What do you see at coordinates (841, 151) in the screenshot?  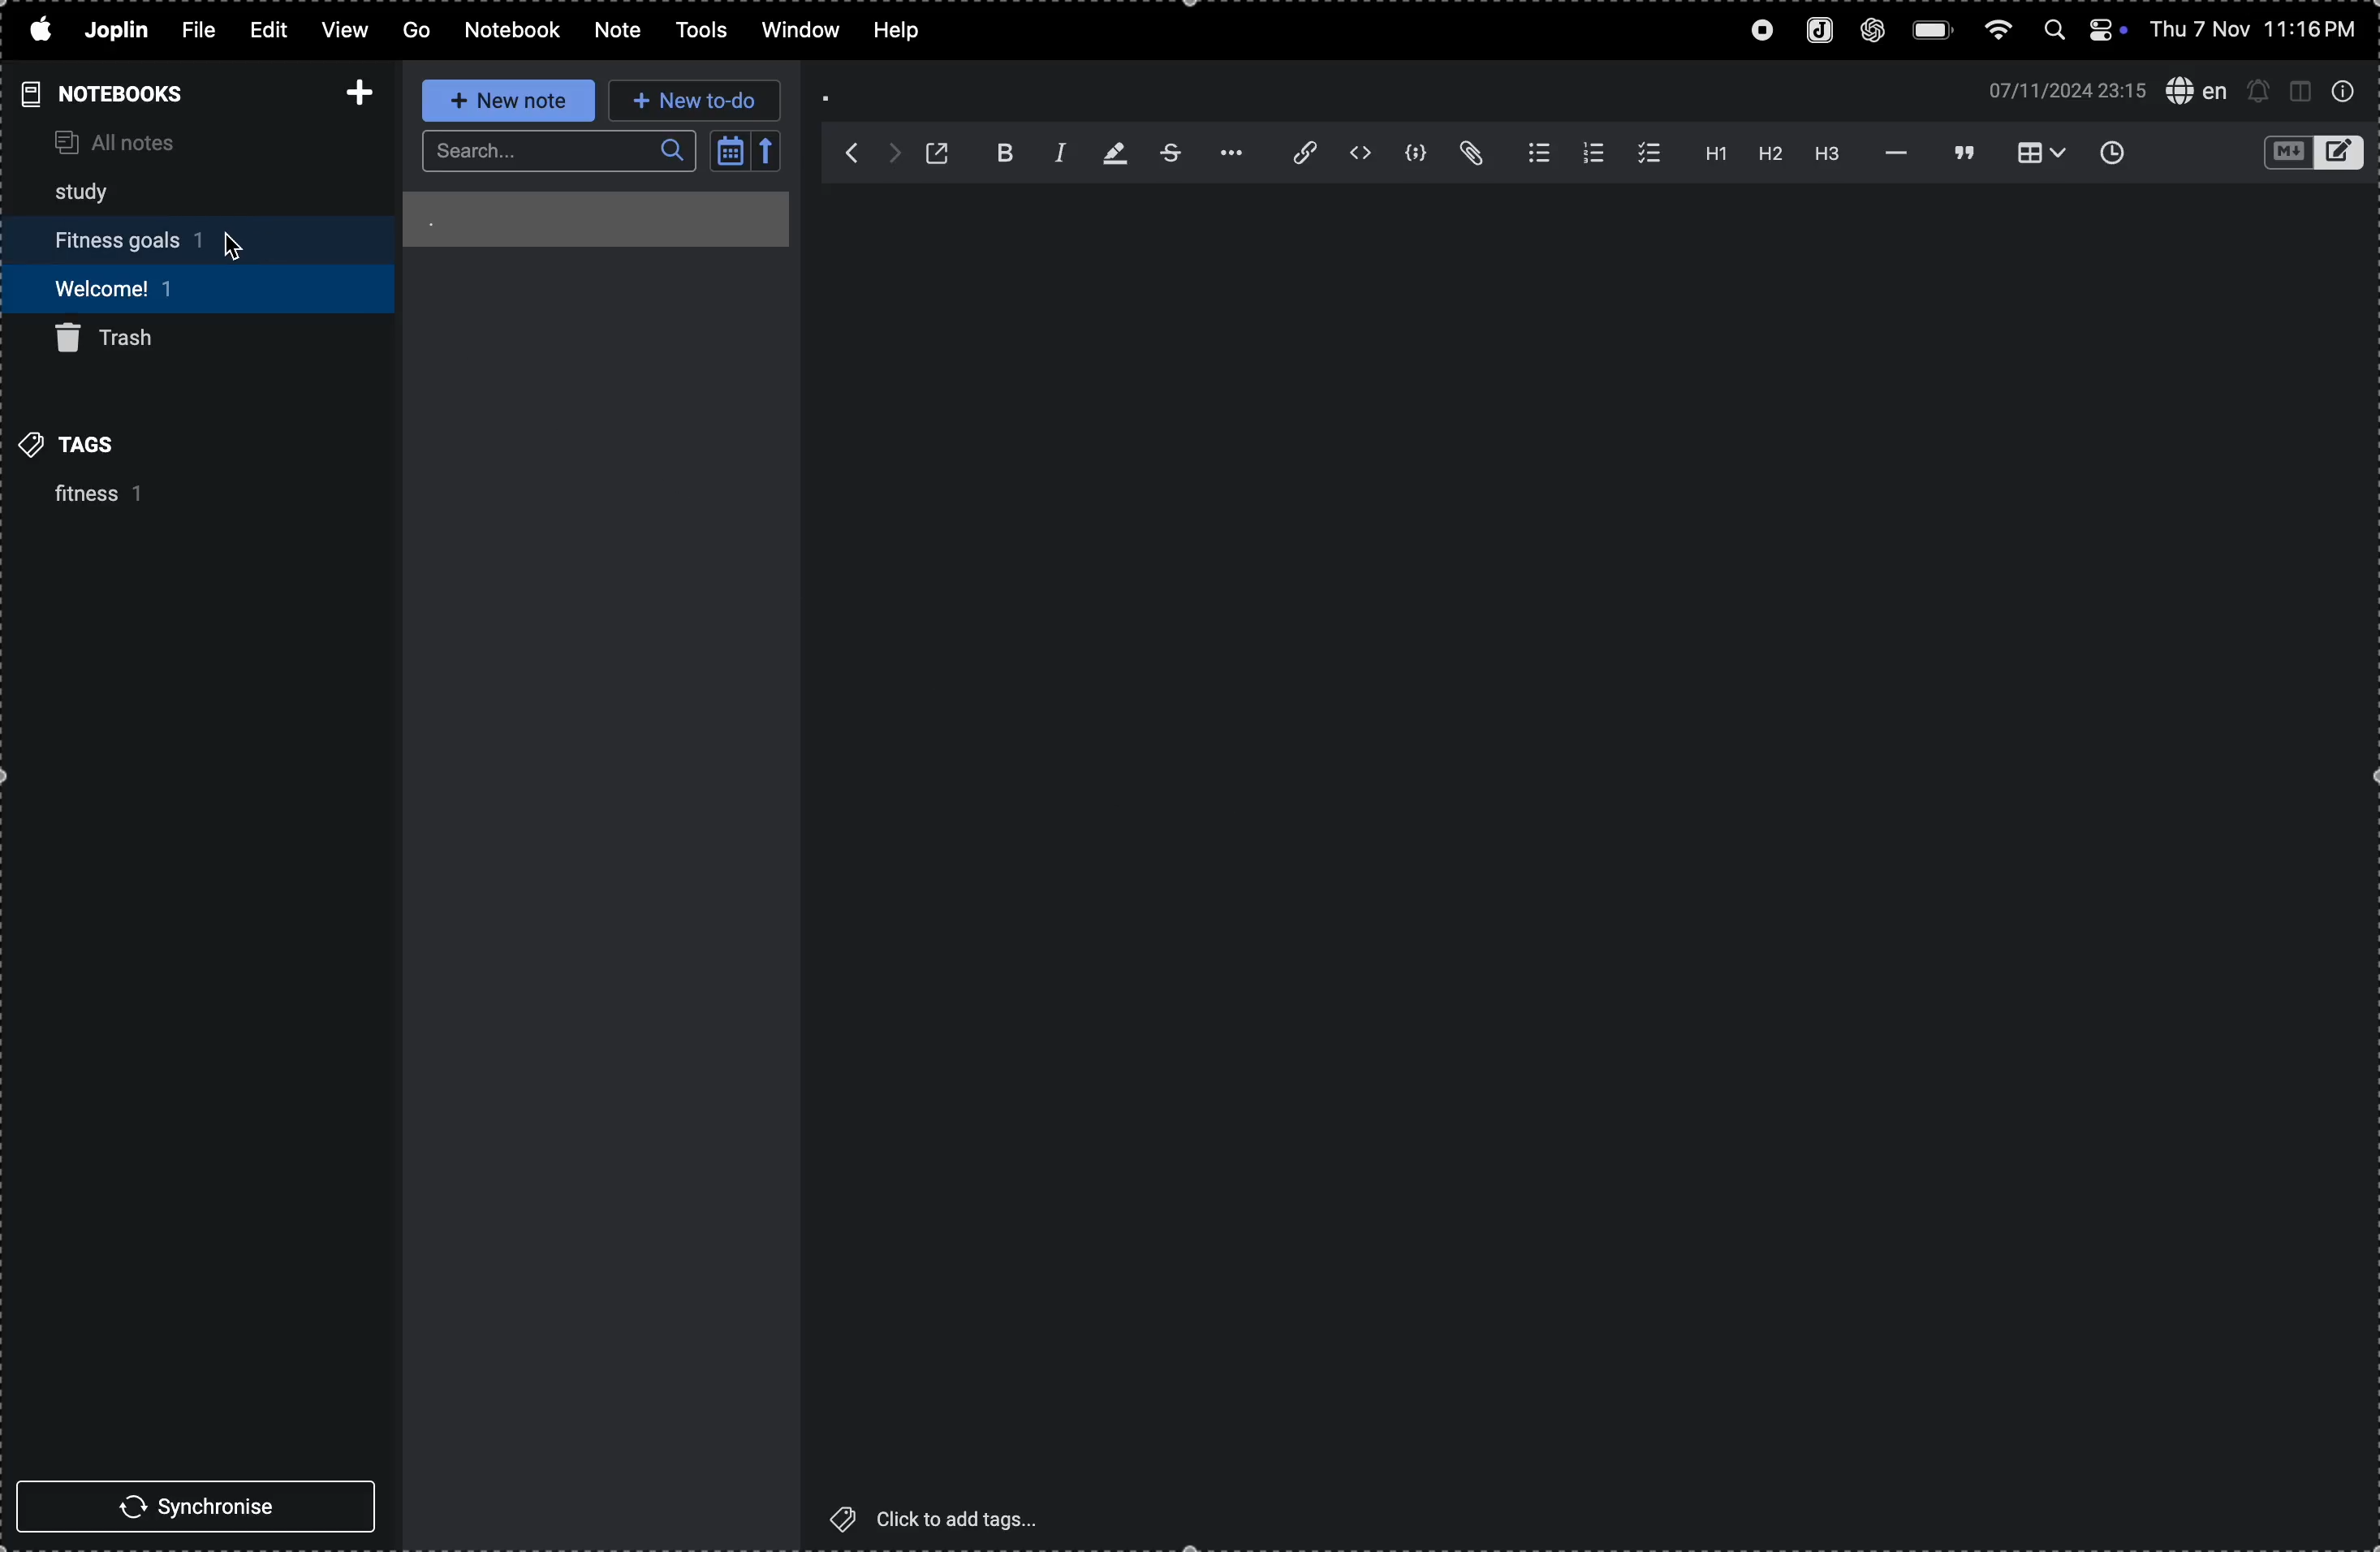 I see `back` at bounding box center [841, 151].